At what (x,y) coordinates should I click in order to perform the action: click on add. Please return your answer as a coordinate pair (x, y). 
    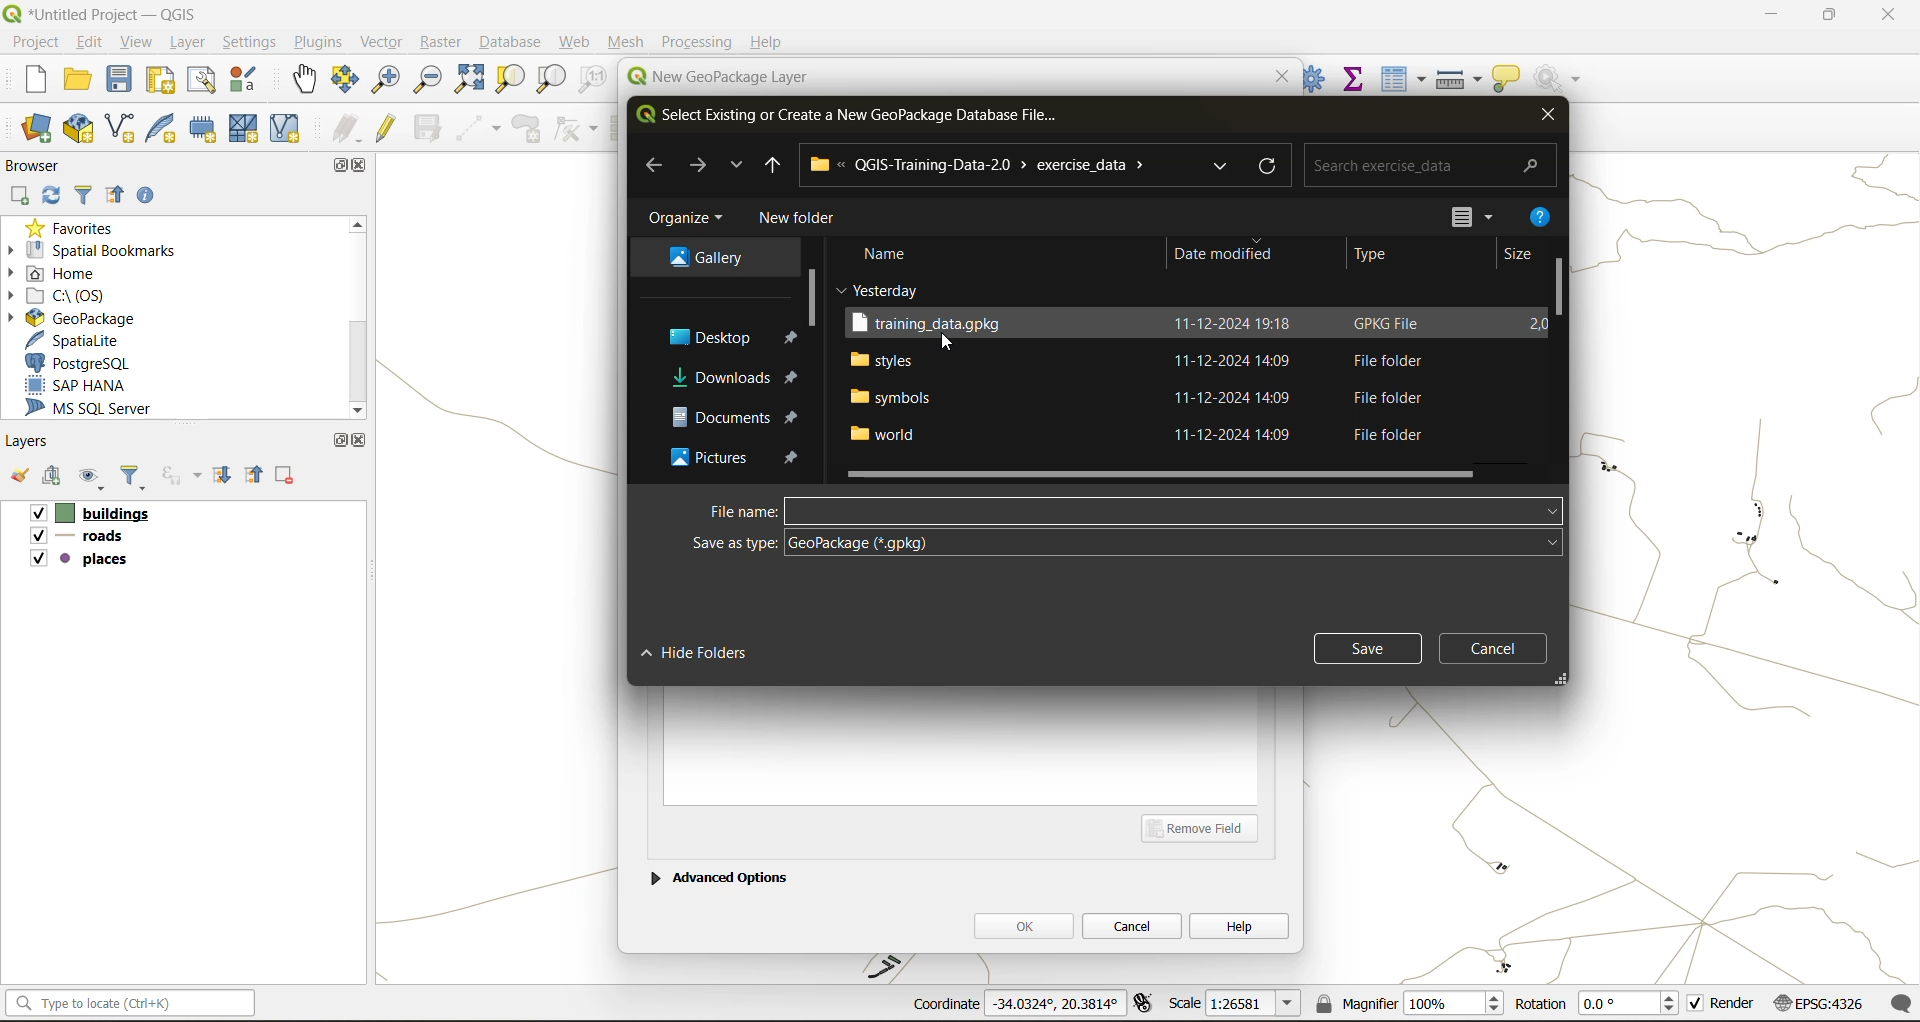
    Looking at the image, I should click on (55, 478).